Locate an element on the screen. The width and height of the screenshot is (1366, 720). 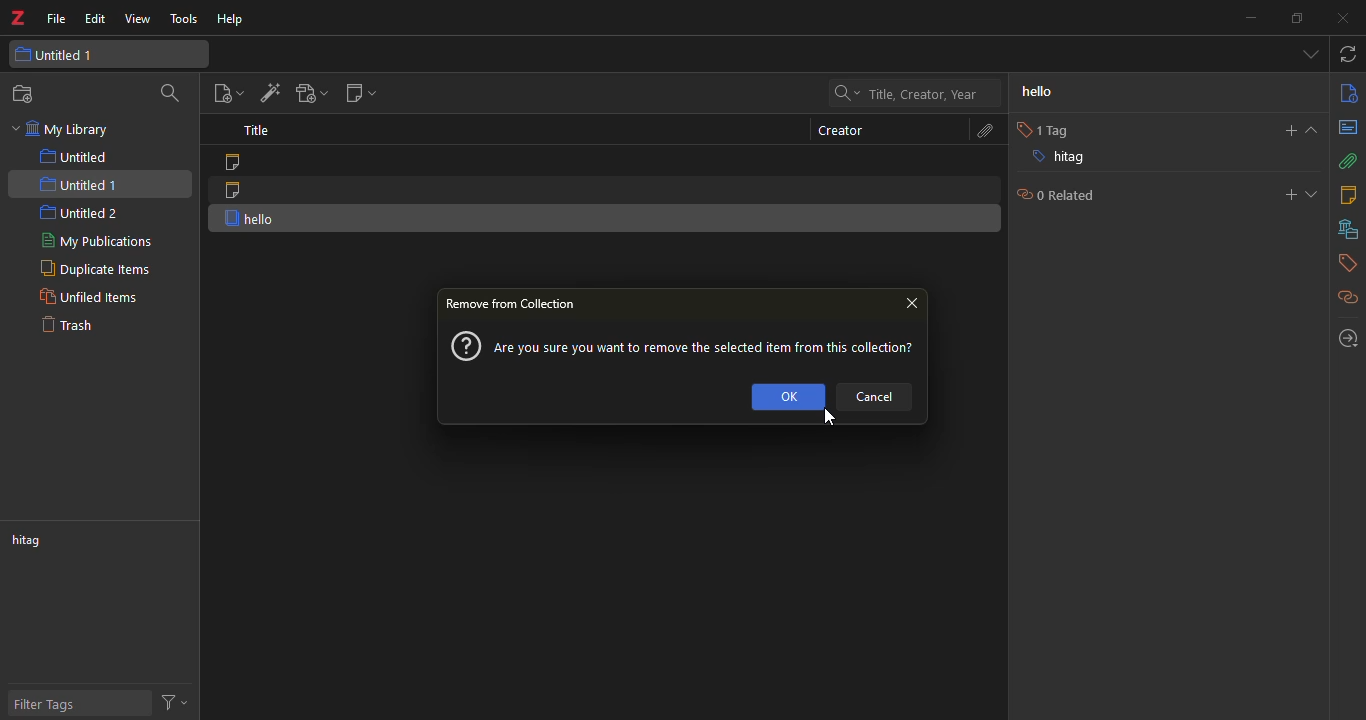
related is located at coordinates (1349, 299).